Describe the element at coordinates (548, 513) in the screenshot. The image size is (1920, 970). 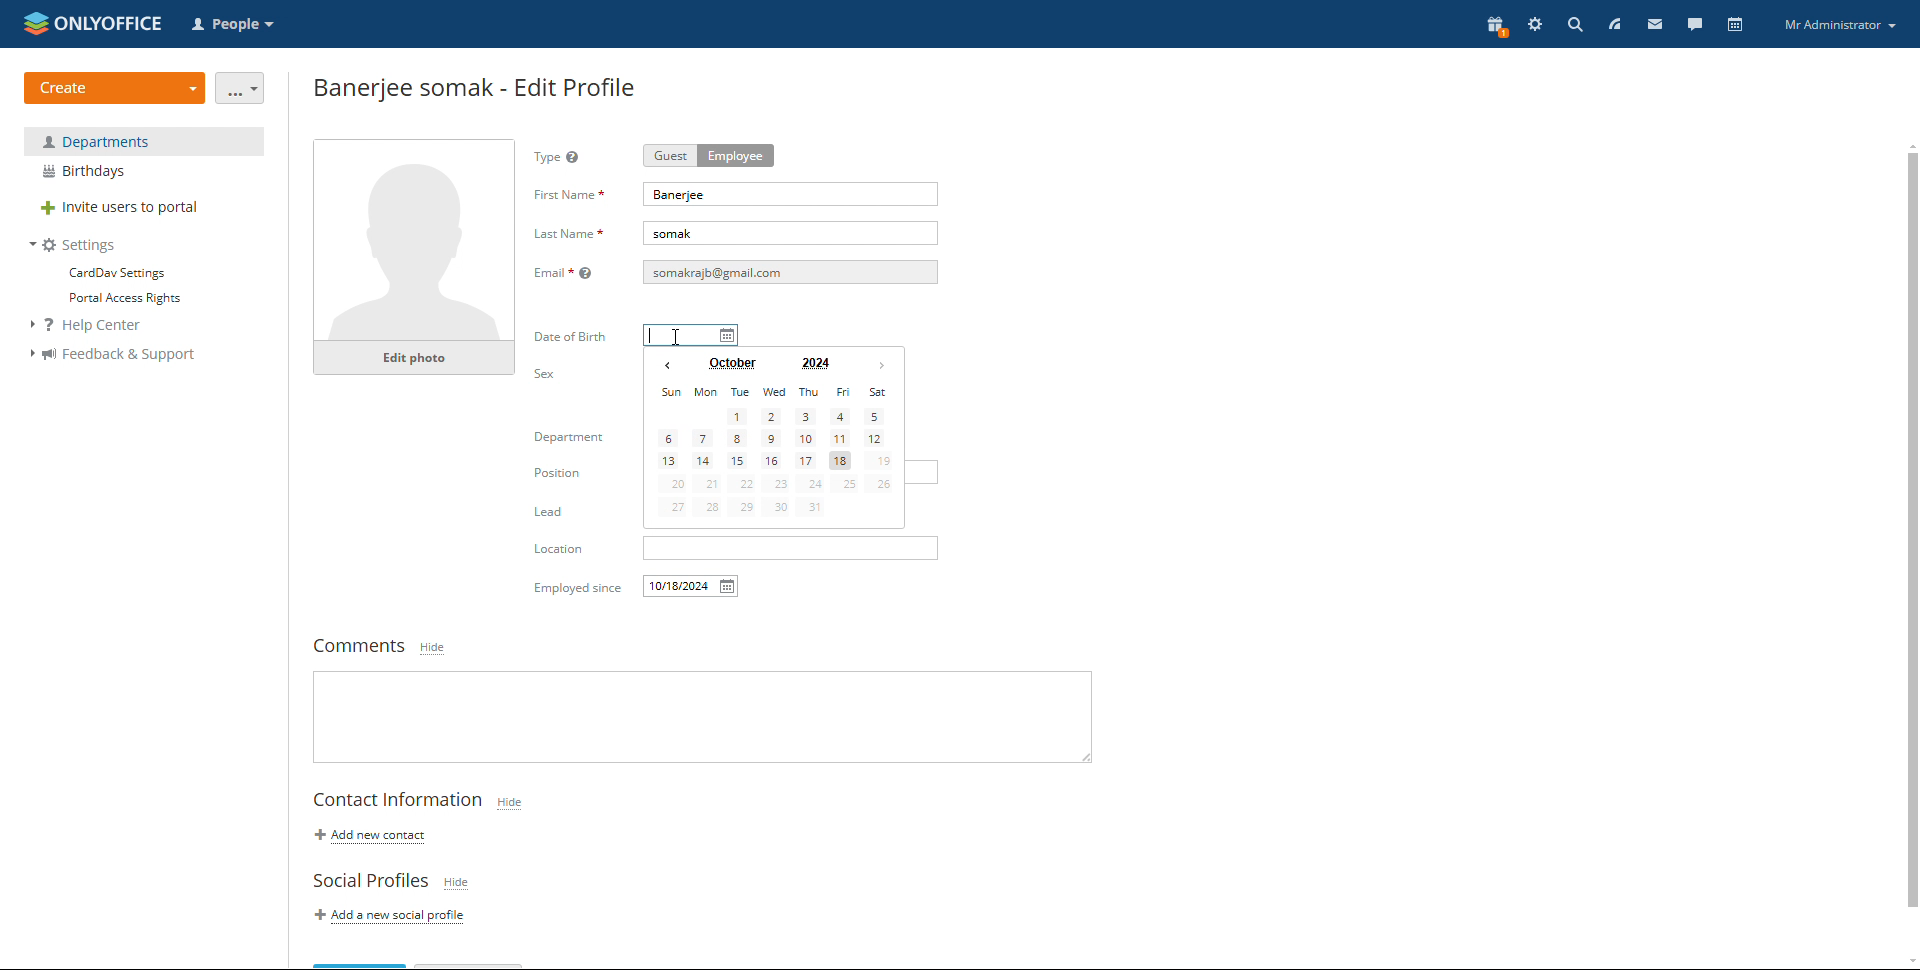
I see `Lead` at that location.